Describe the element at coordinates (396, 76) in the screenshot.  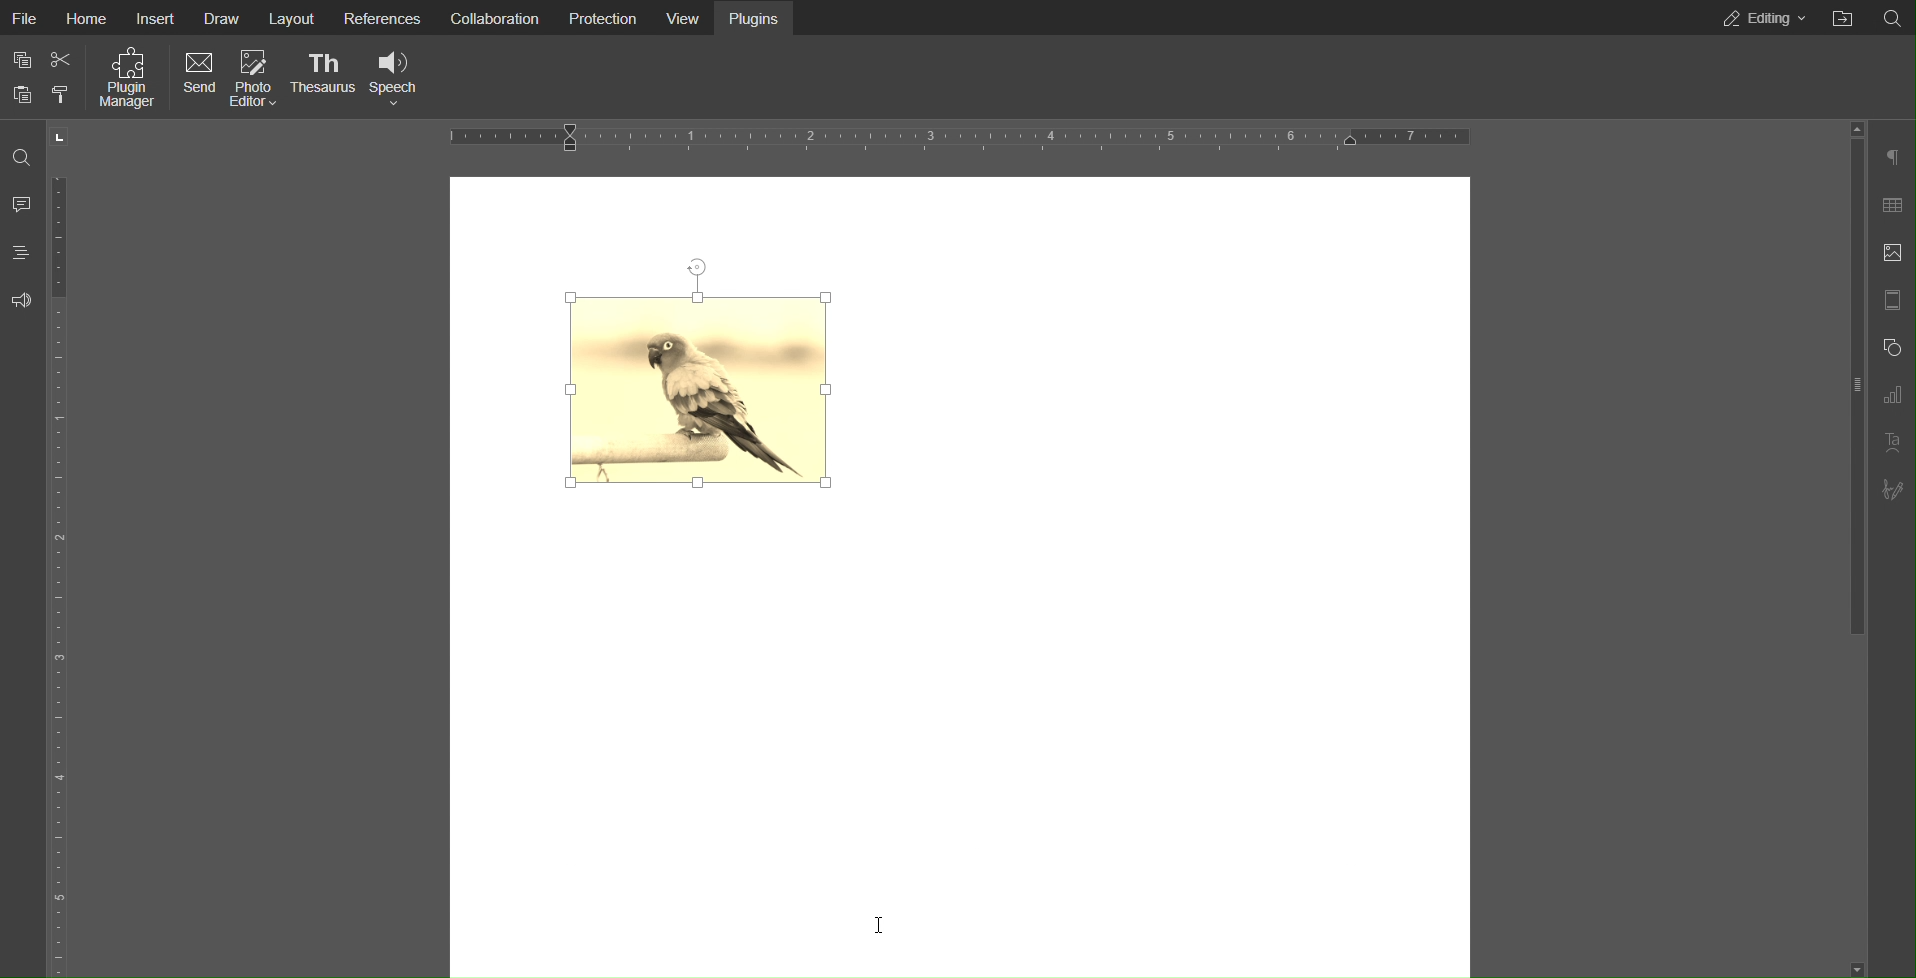
I see `Speech` at that location.